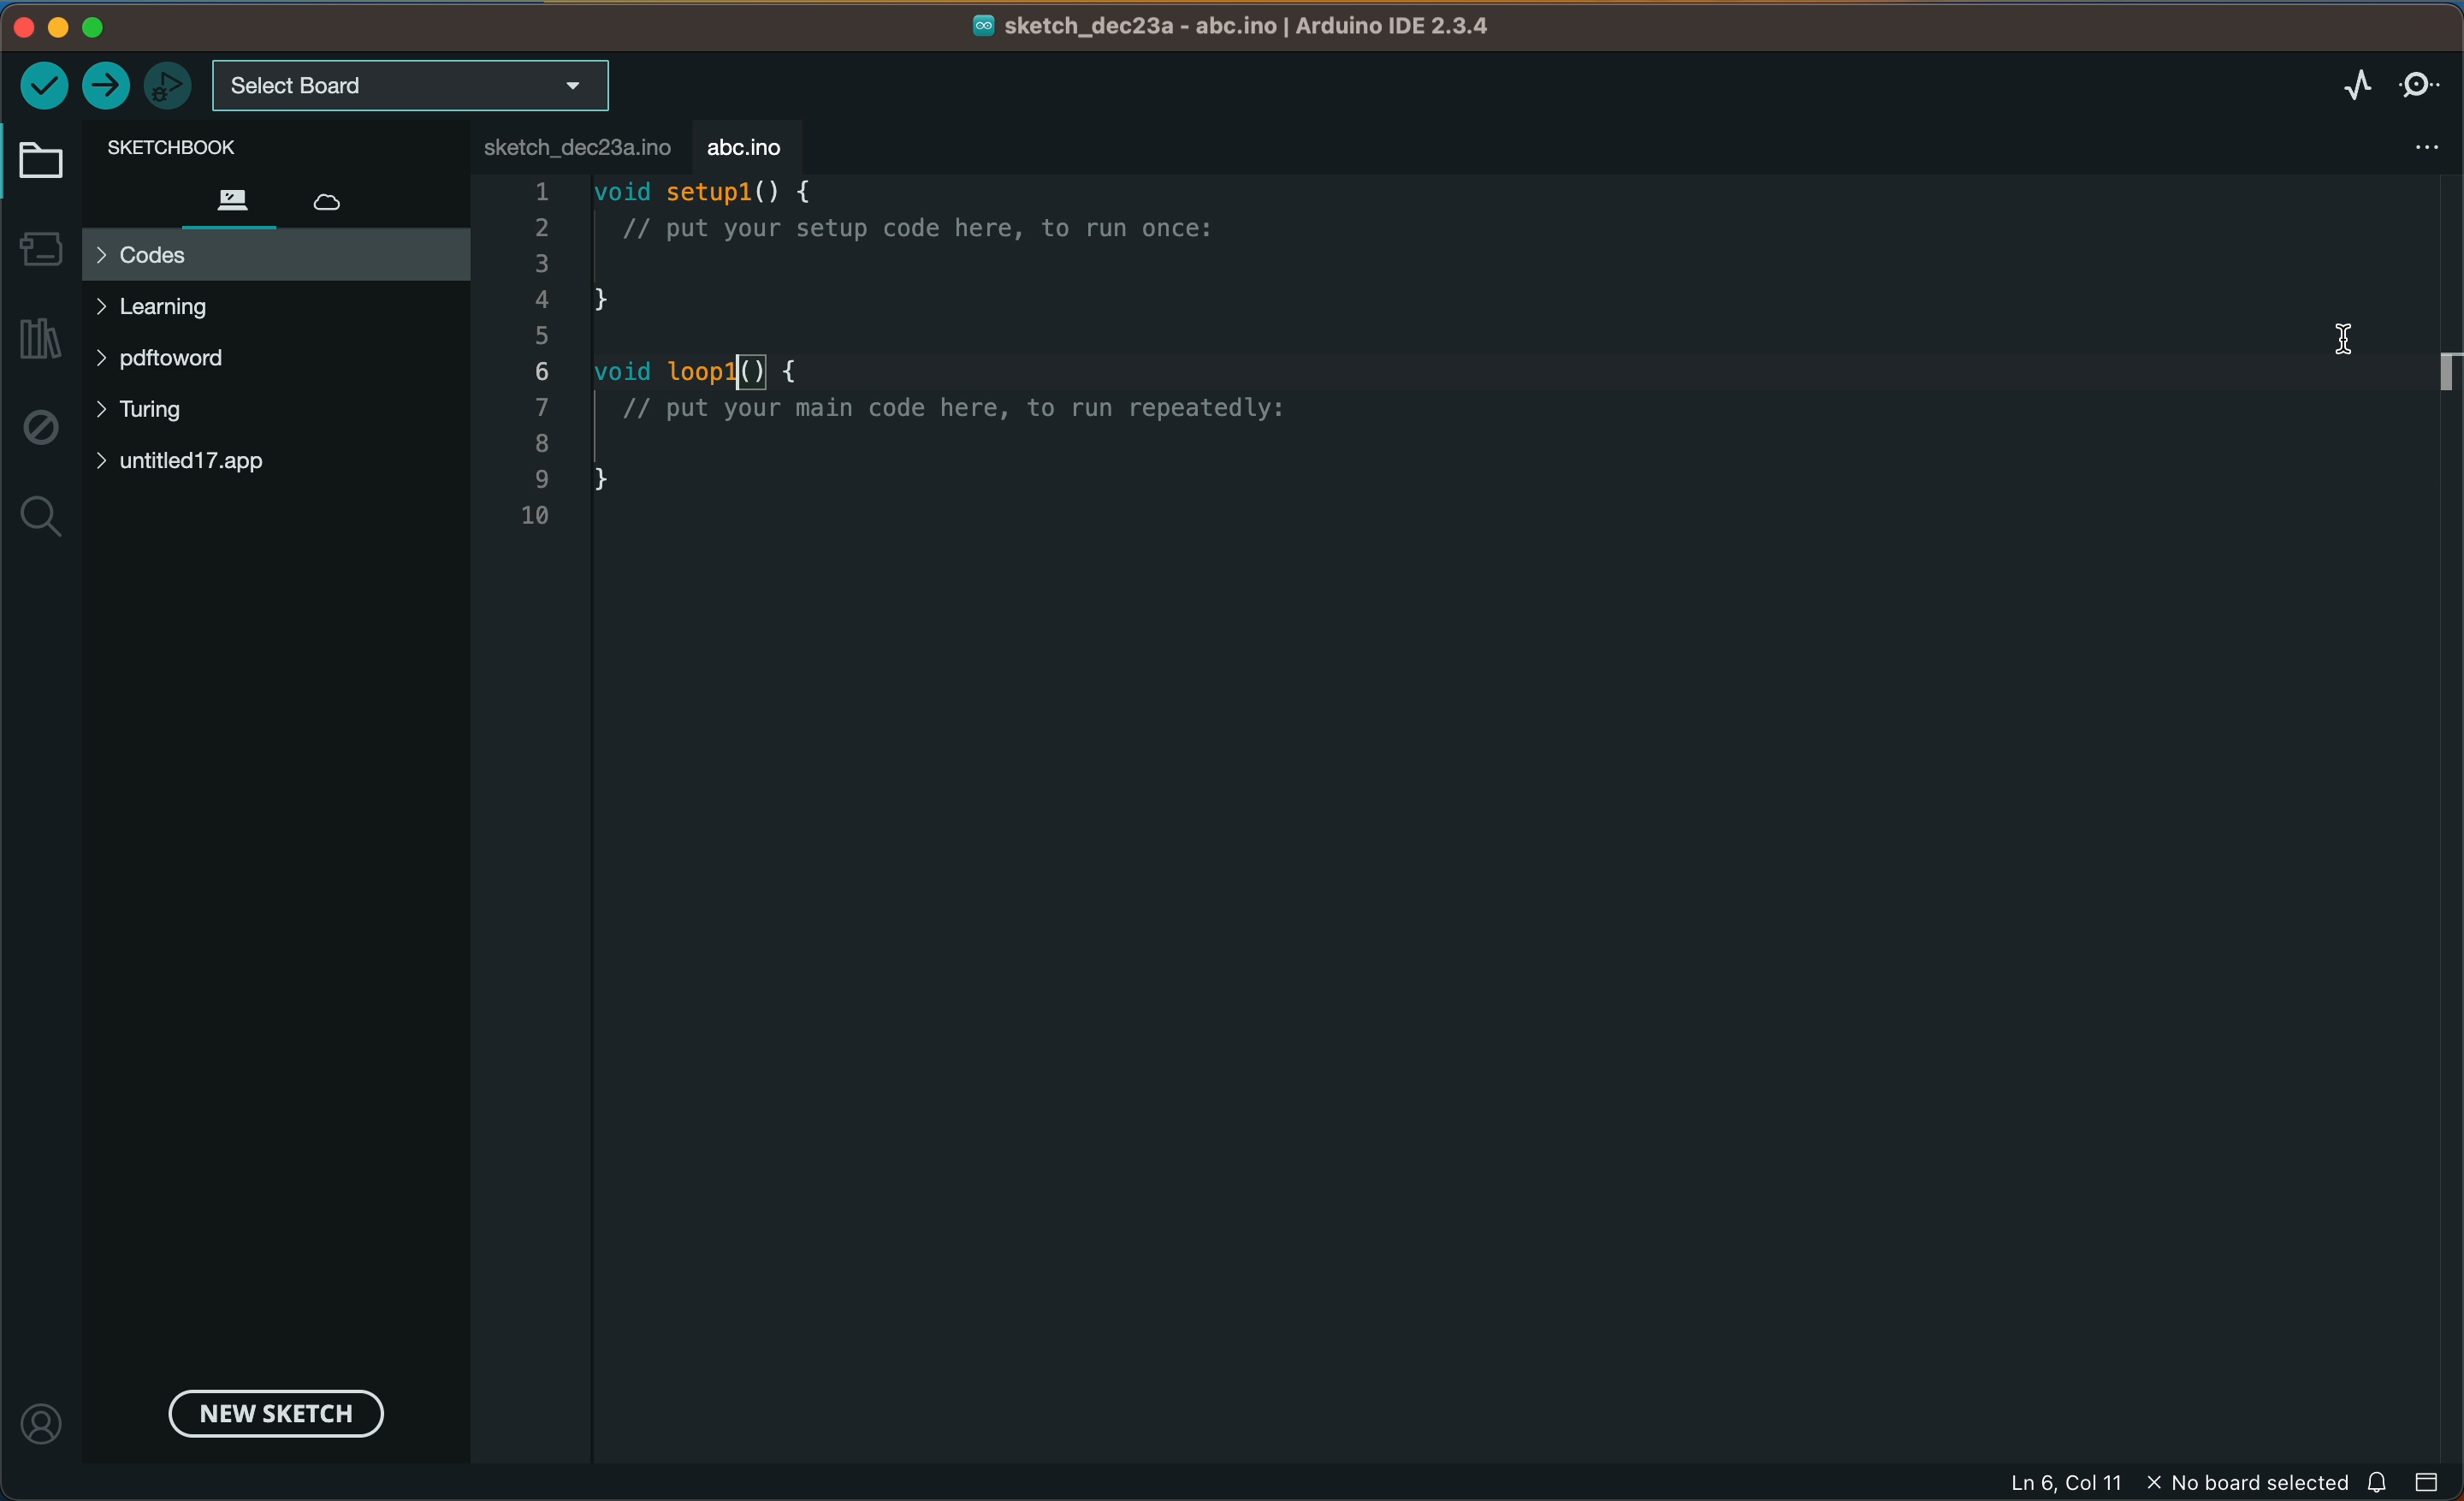 The width and height of the screenshot is (2464, 1501). I want to click on upload, so click(105, 86).